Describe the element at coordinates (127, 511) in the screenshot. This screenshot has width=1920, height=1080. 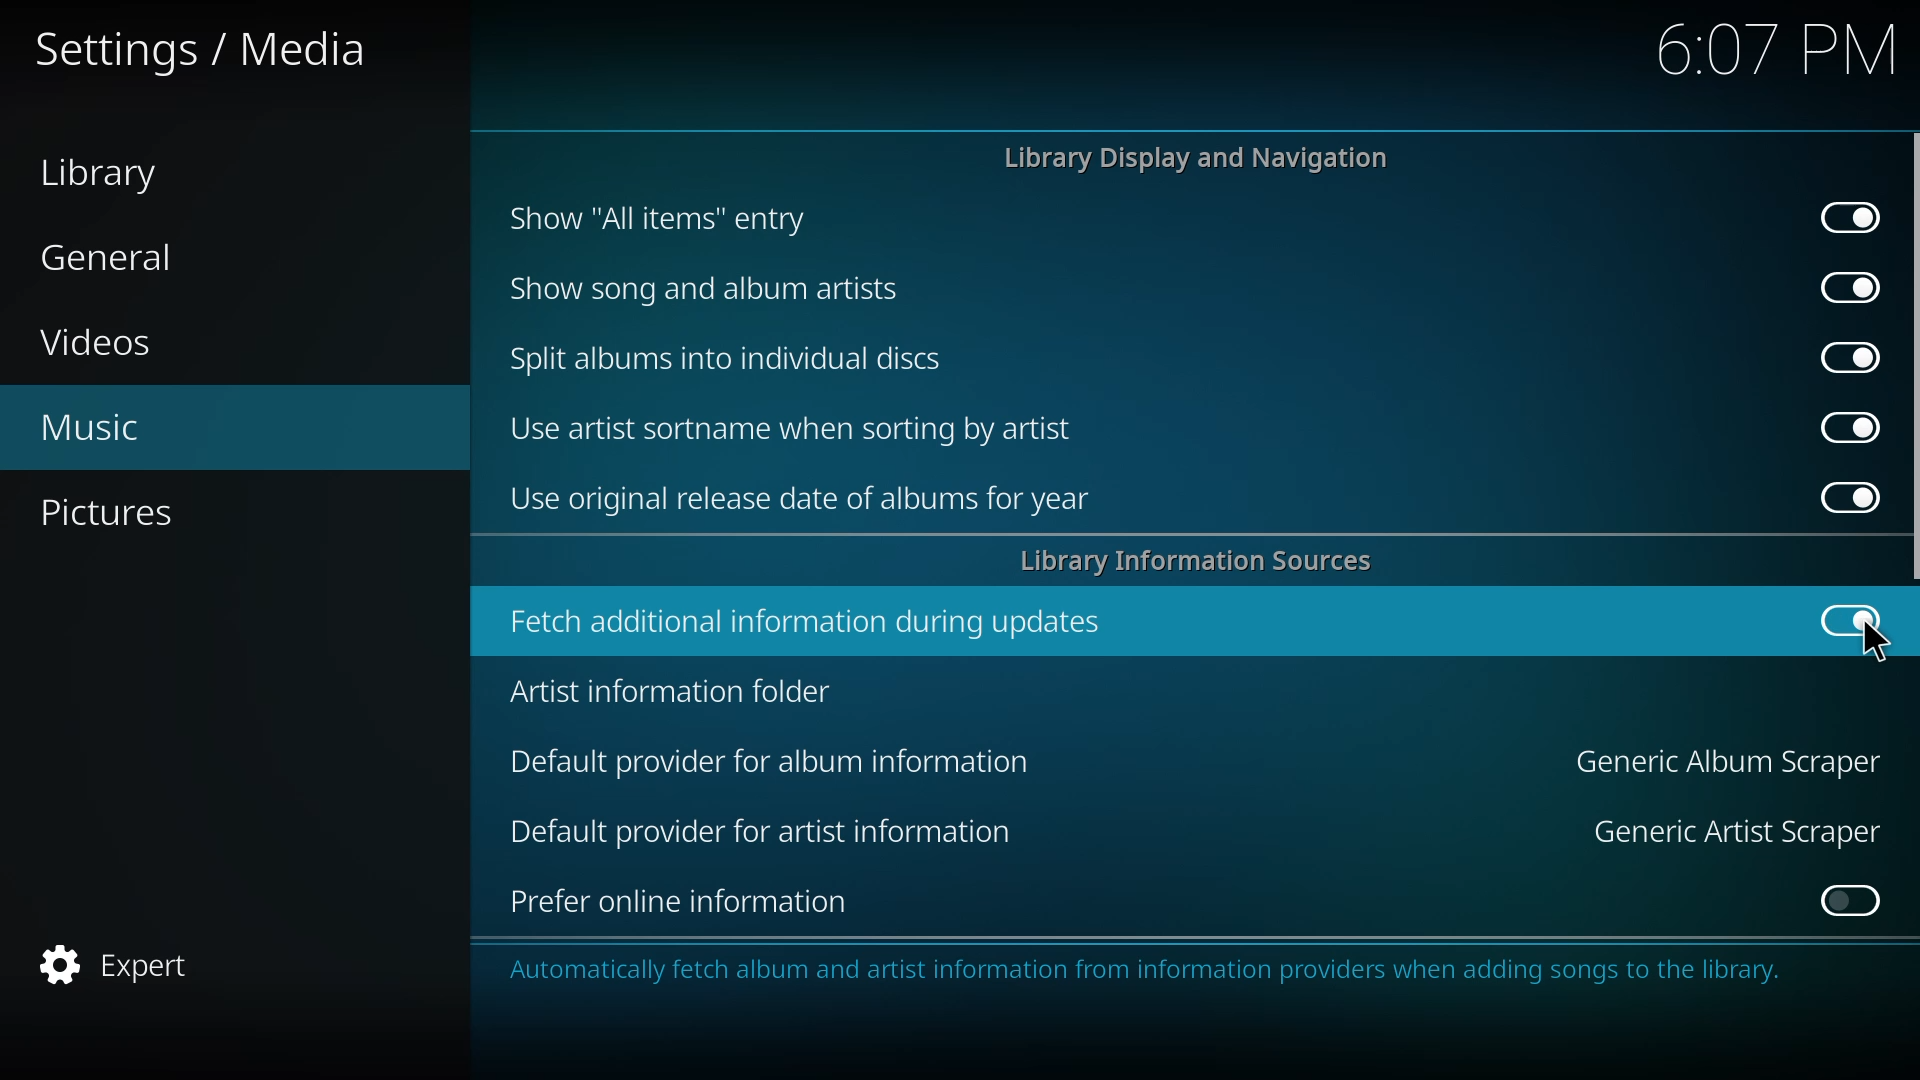
I see `pictures` at that location.